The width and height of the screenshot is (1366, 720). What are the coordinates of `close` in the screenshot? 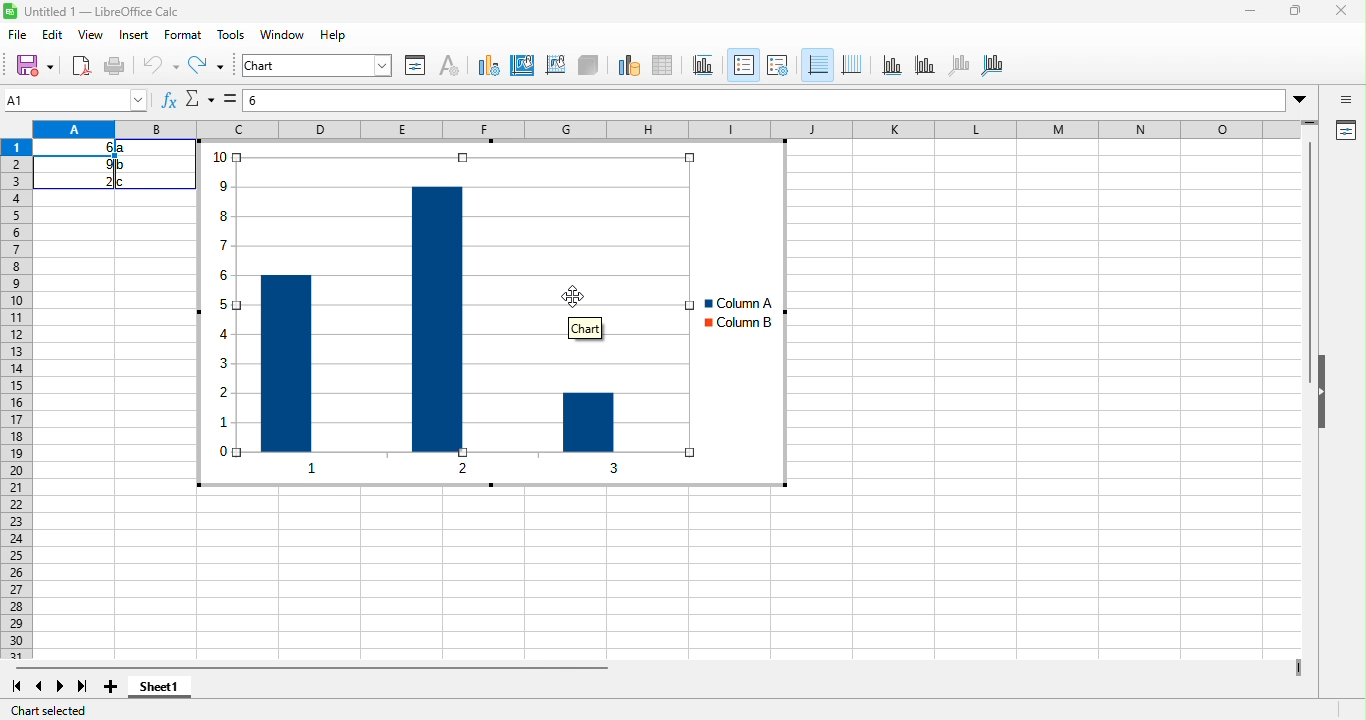 It's located at (1344, 12).